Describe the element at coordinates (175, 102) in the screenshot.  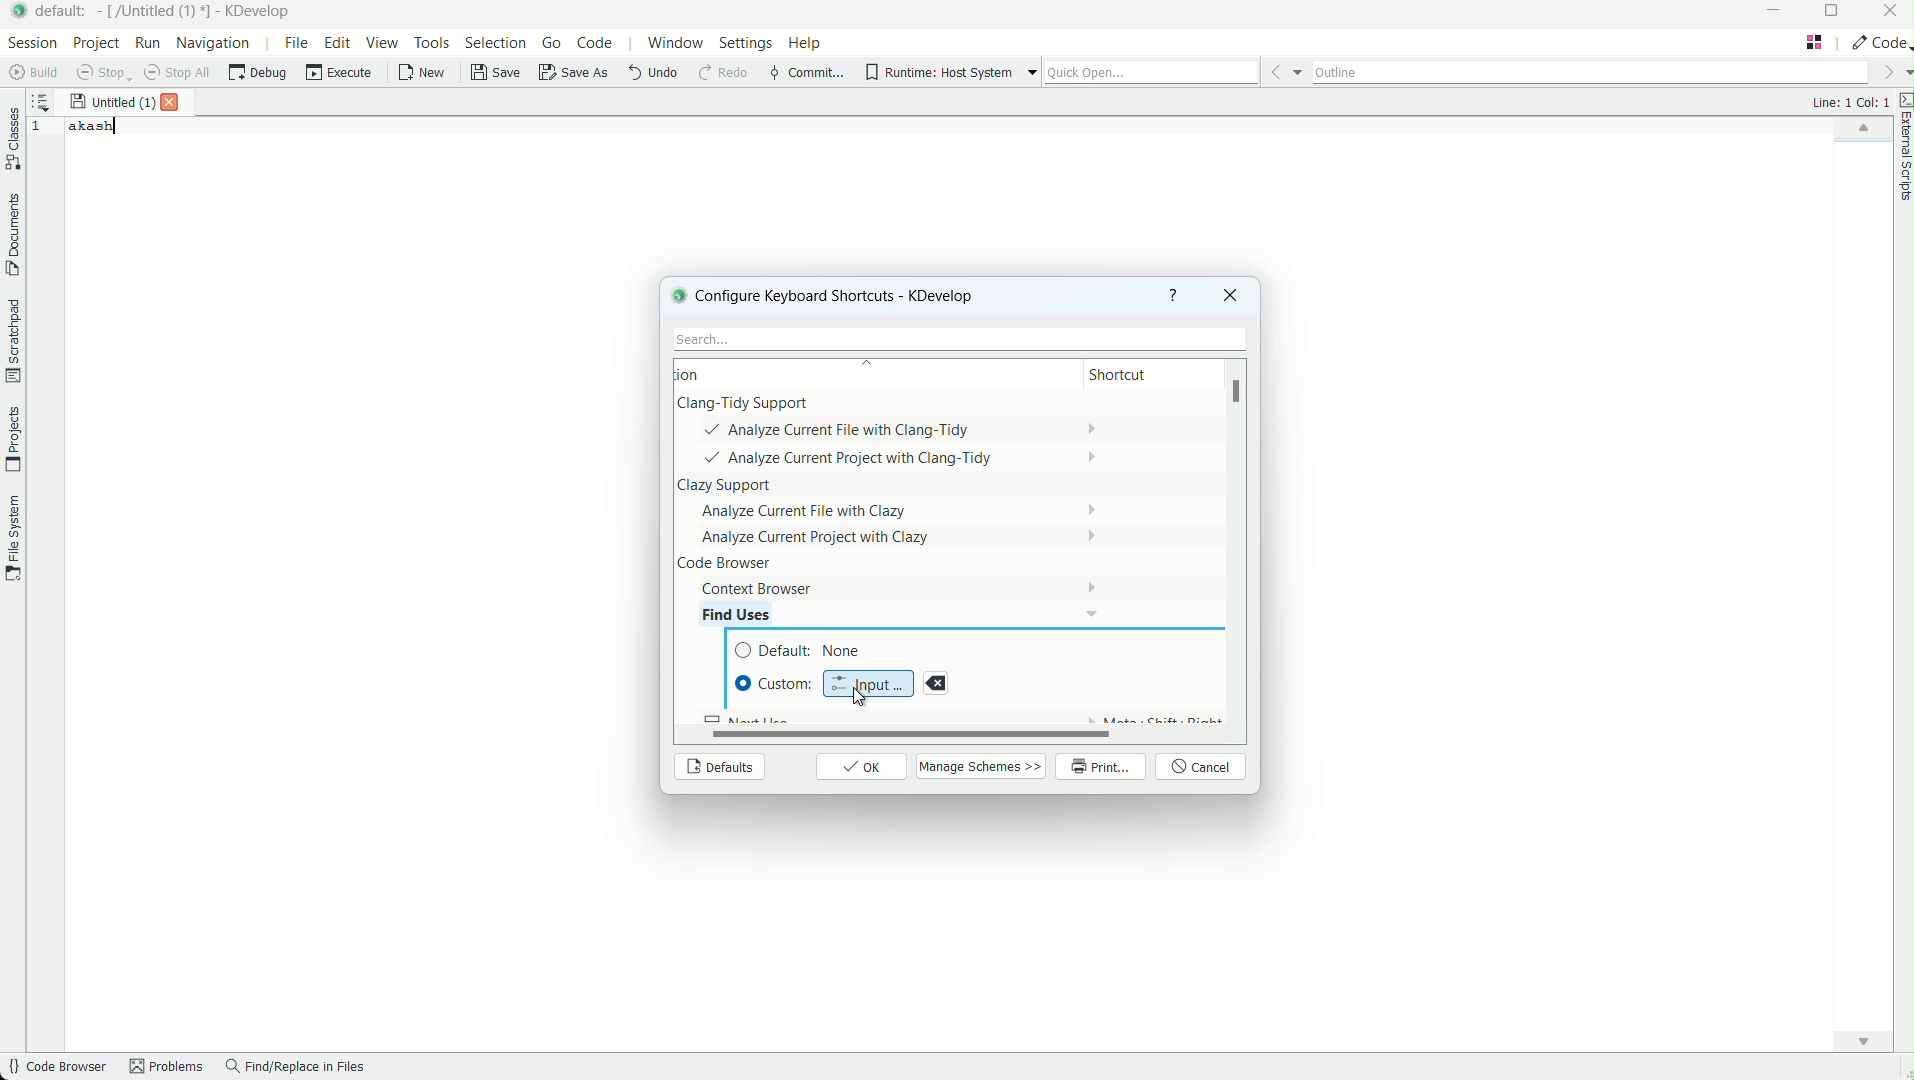
I see `close file` at that location.